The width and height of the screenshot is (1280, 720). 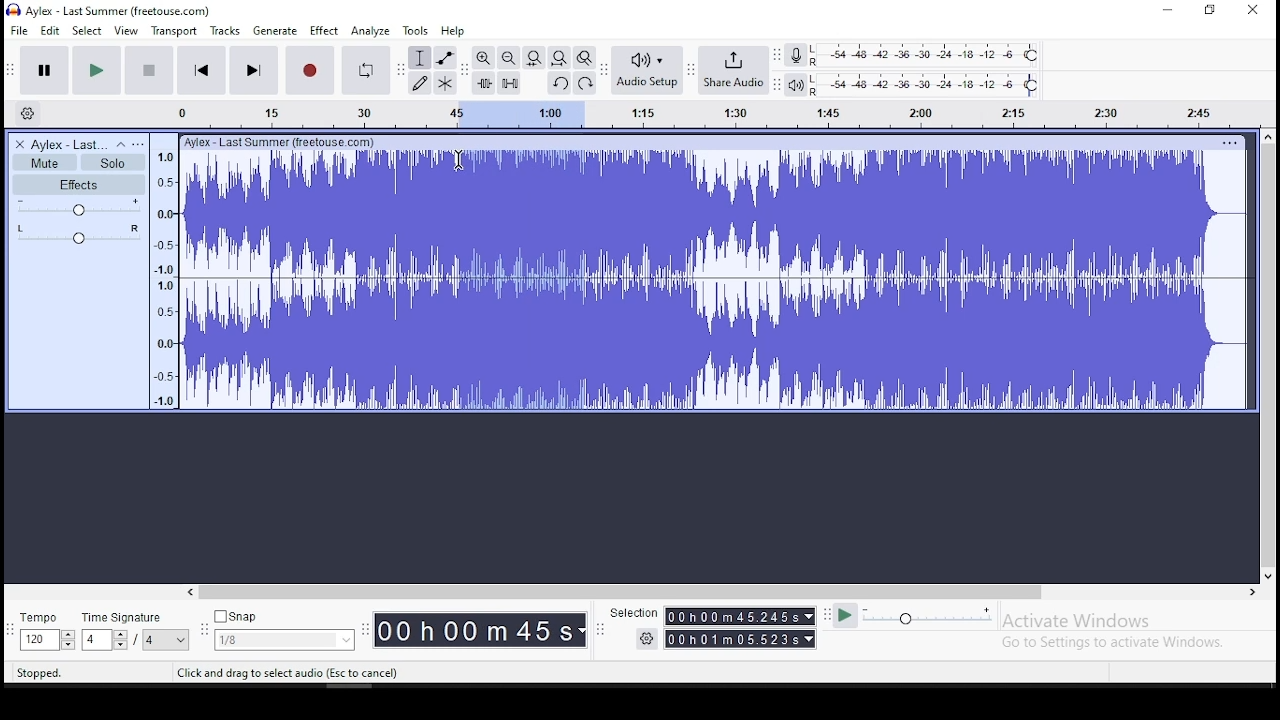 I want to click on record, so click(x=312, y=70).